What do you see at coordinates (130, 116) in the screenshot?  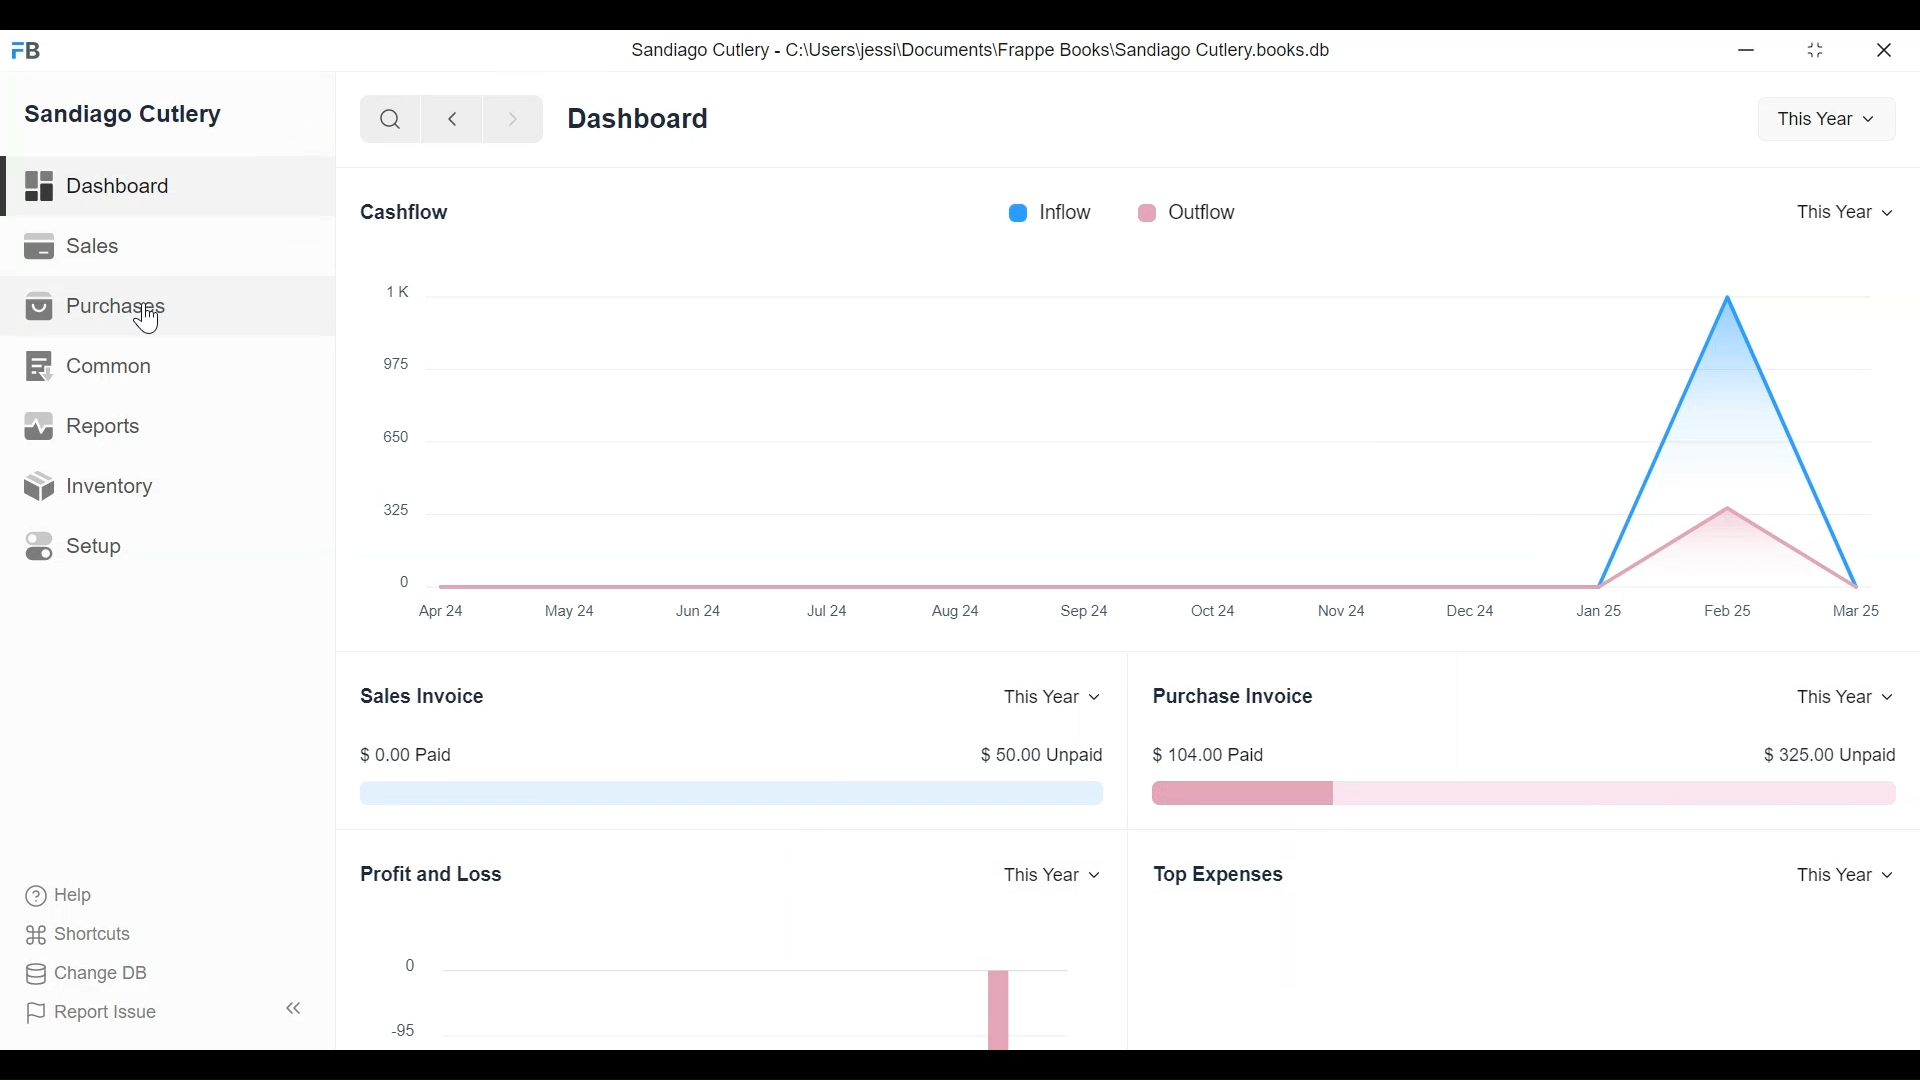 I see `Sandiago Cutlery` at bounding box center [130, 116].